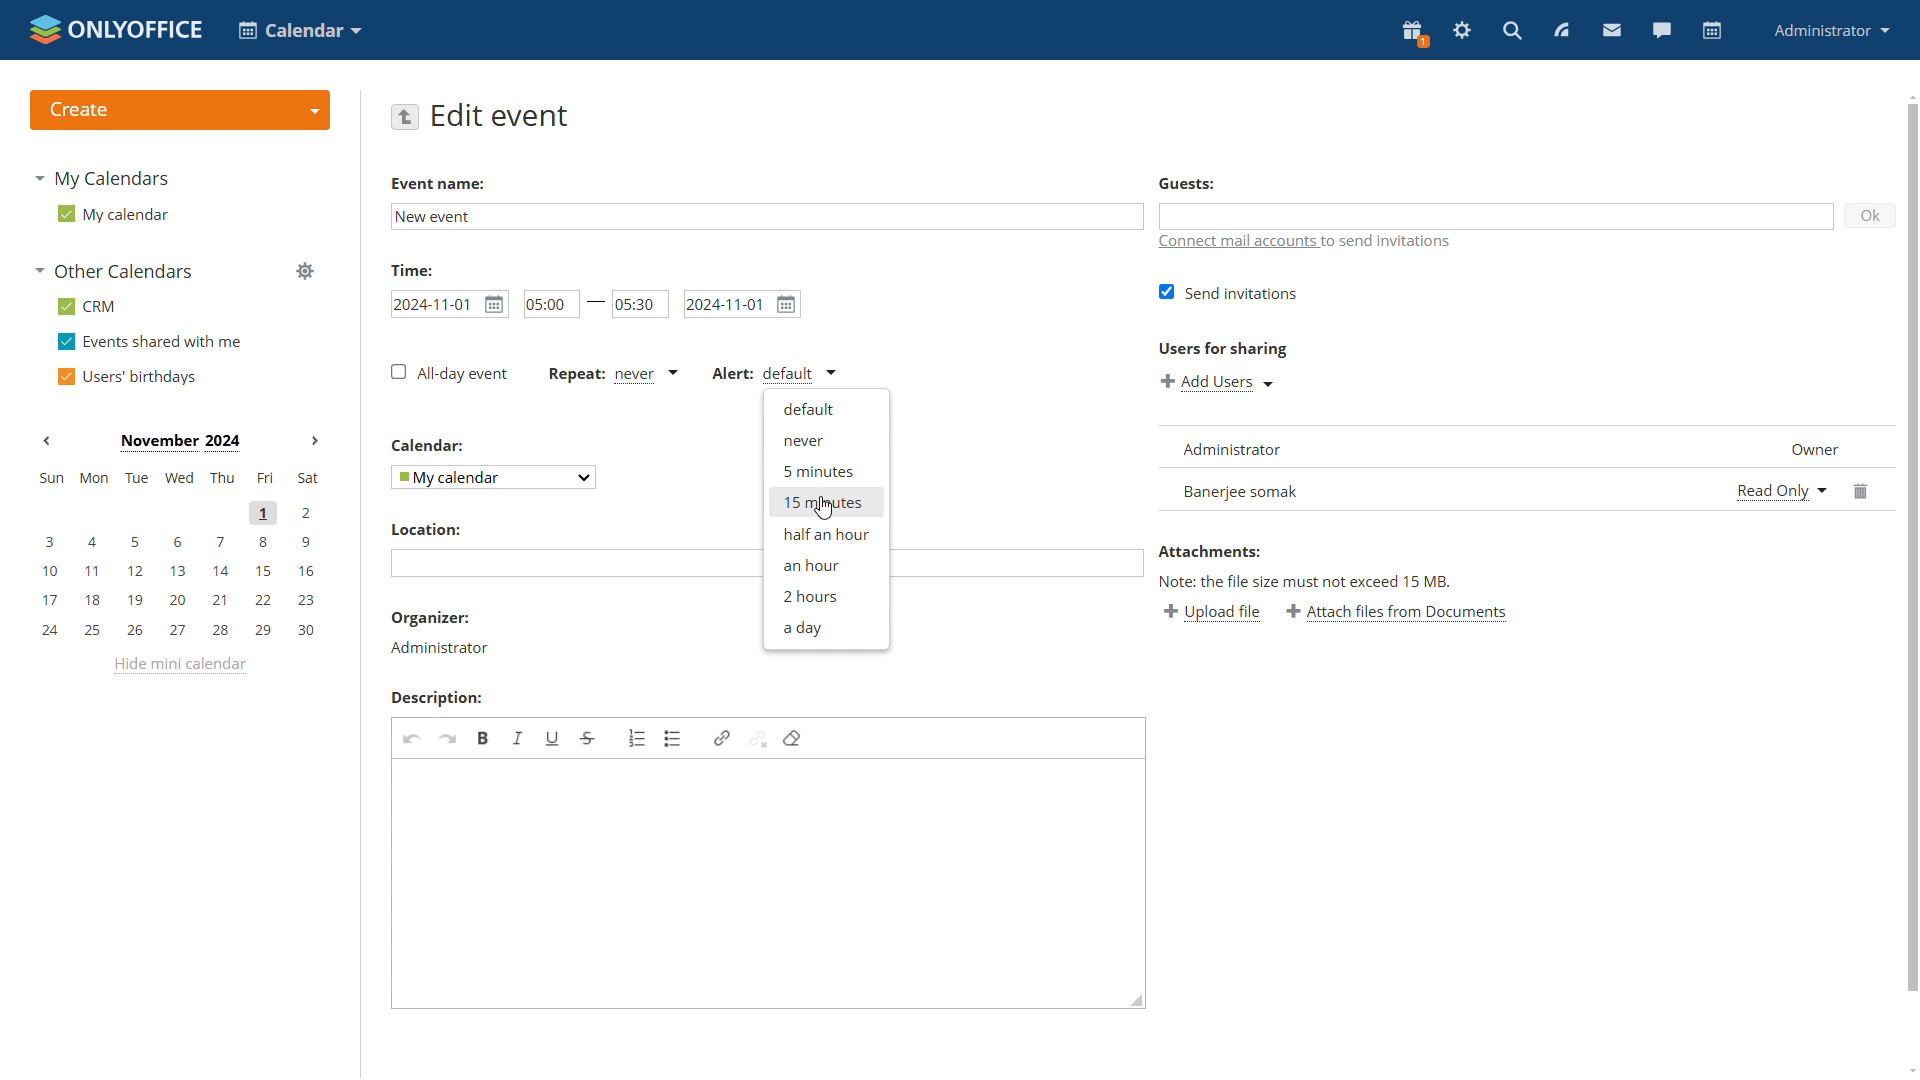 This screenshot has width=1920, height=1080. Describe the element at coordinates (502, 116) in the screenshot. I see `edit event` at that location.